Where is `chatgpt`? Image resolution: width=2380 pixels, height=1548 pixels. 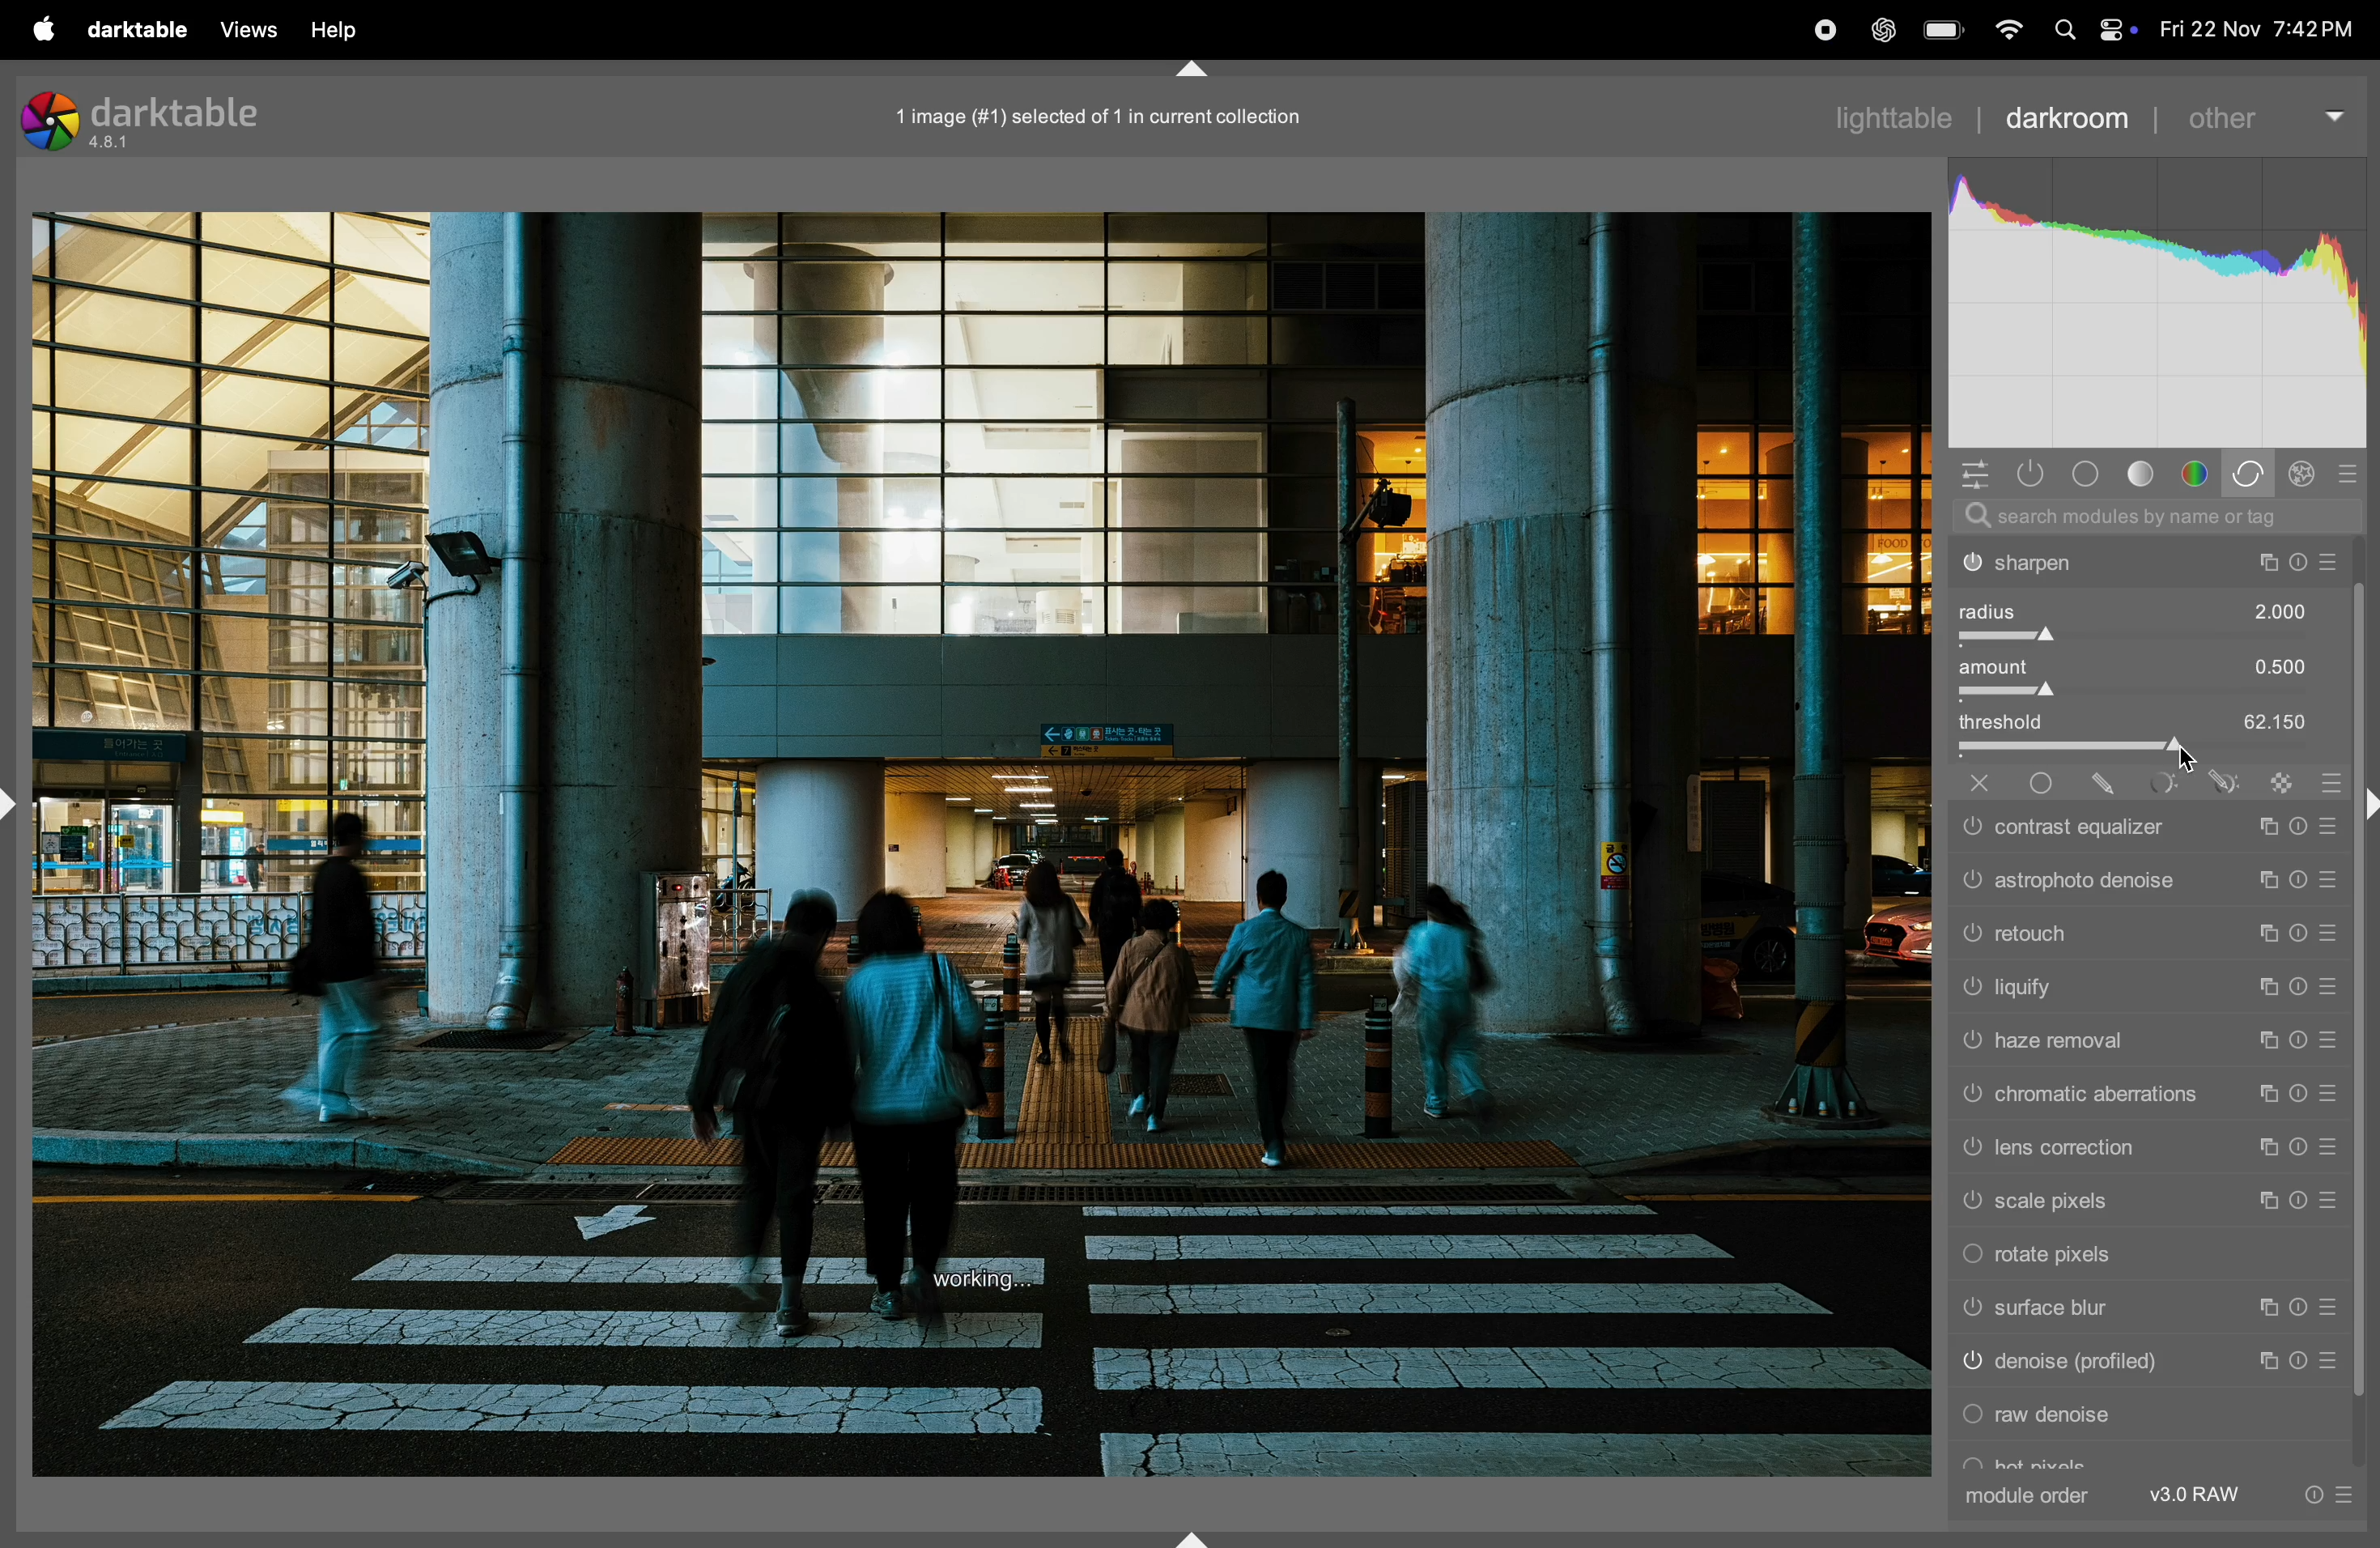 chatgpt is located at coordinates (1881, 30).